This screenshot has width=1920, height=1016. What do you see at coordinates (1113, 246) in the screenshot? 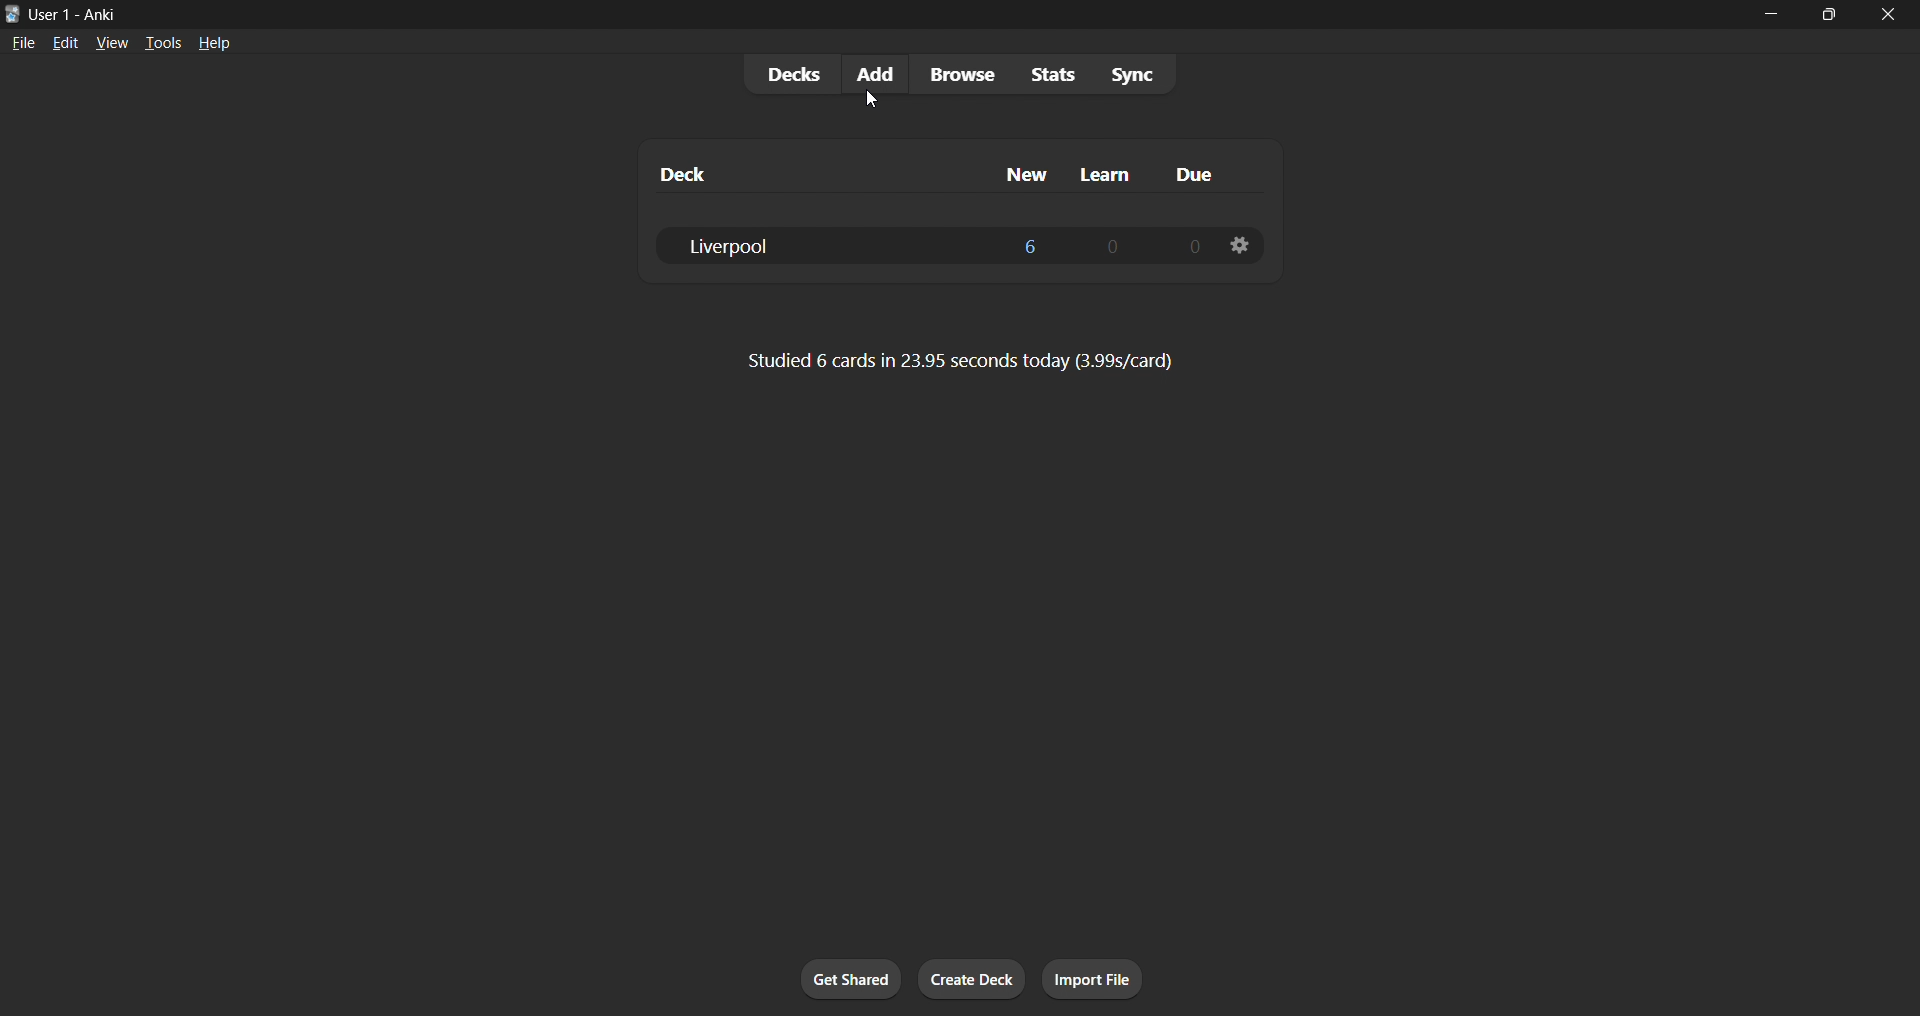
I see `Learn cards` at bounding box center [1113, 246].